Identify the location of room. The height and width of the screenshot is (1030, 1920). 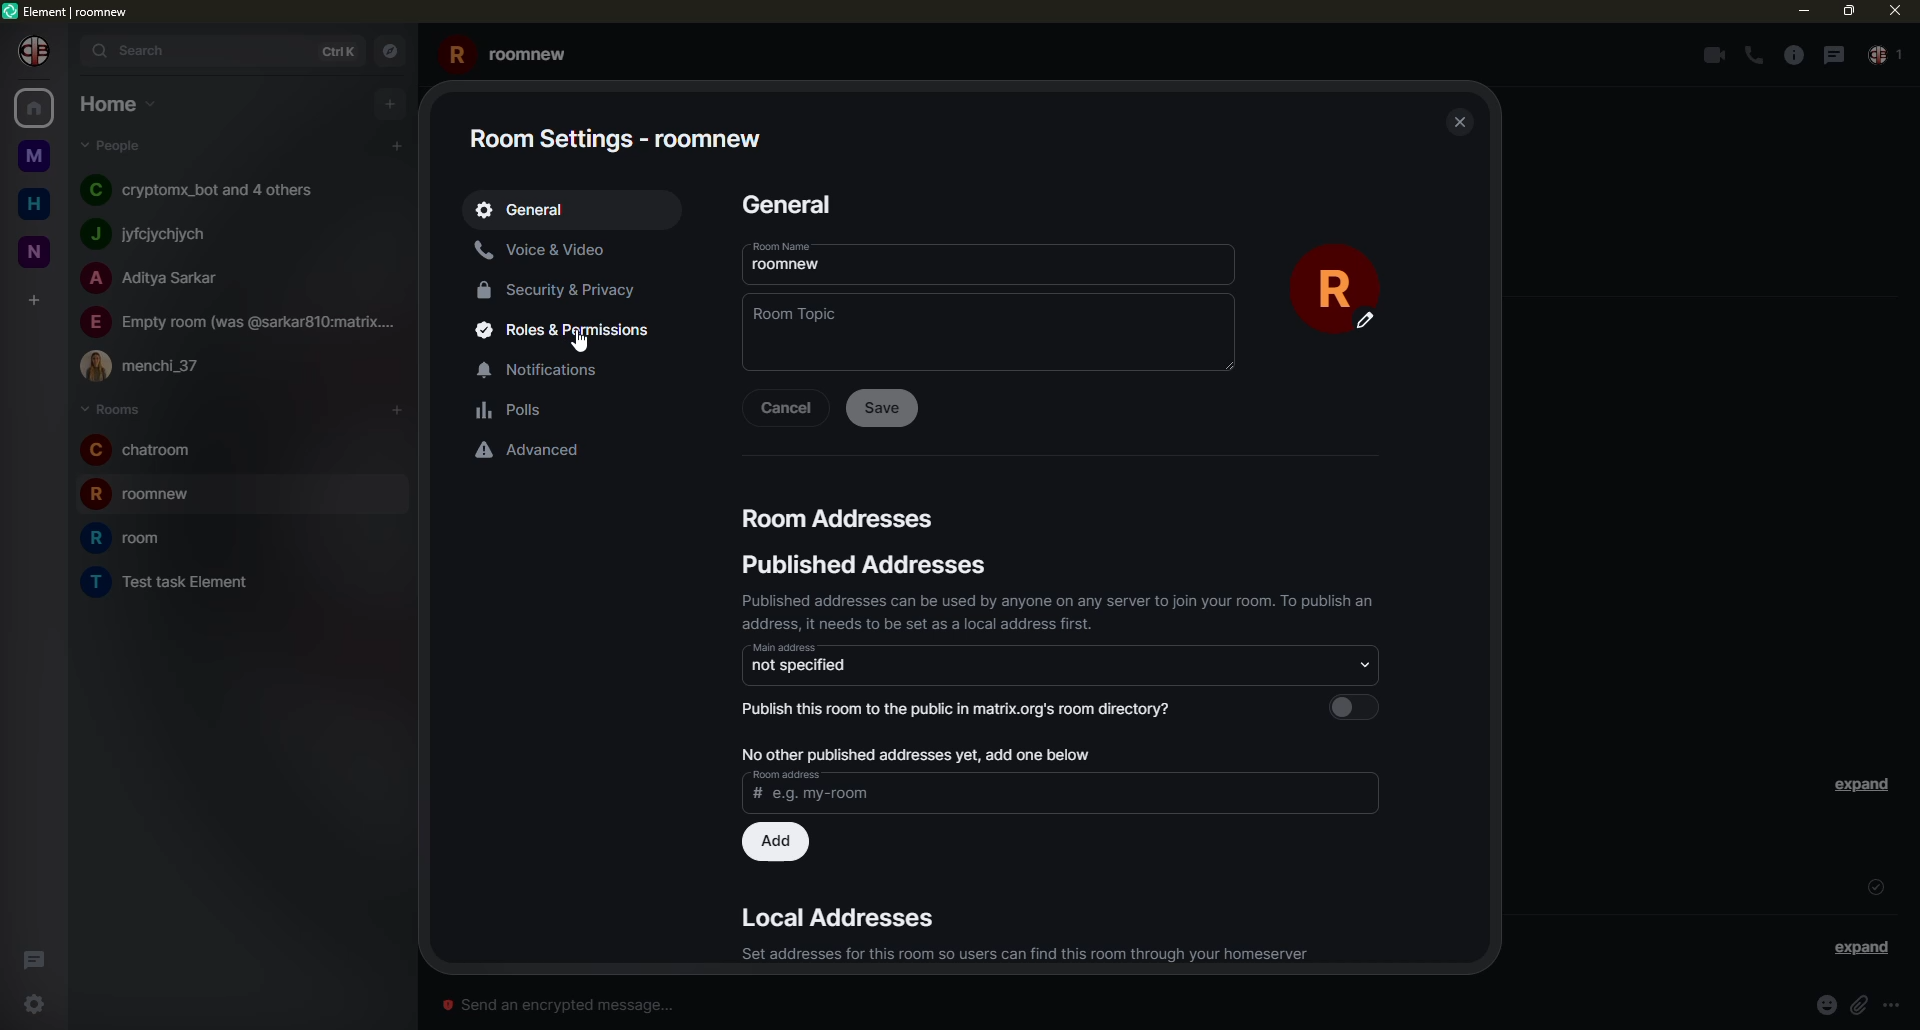
(172, 581).